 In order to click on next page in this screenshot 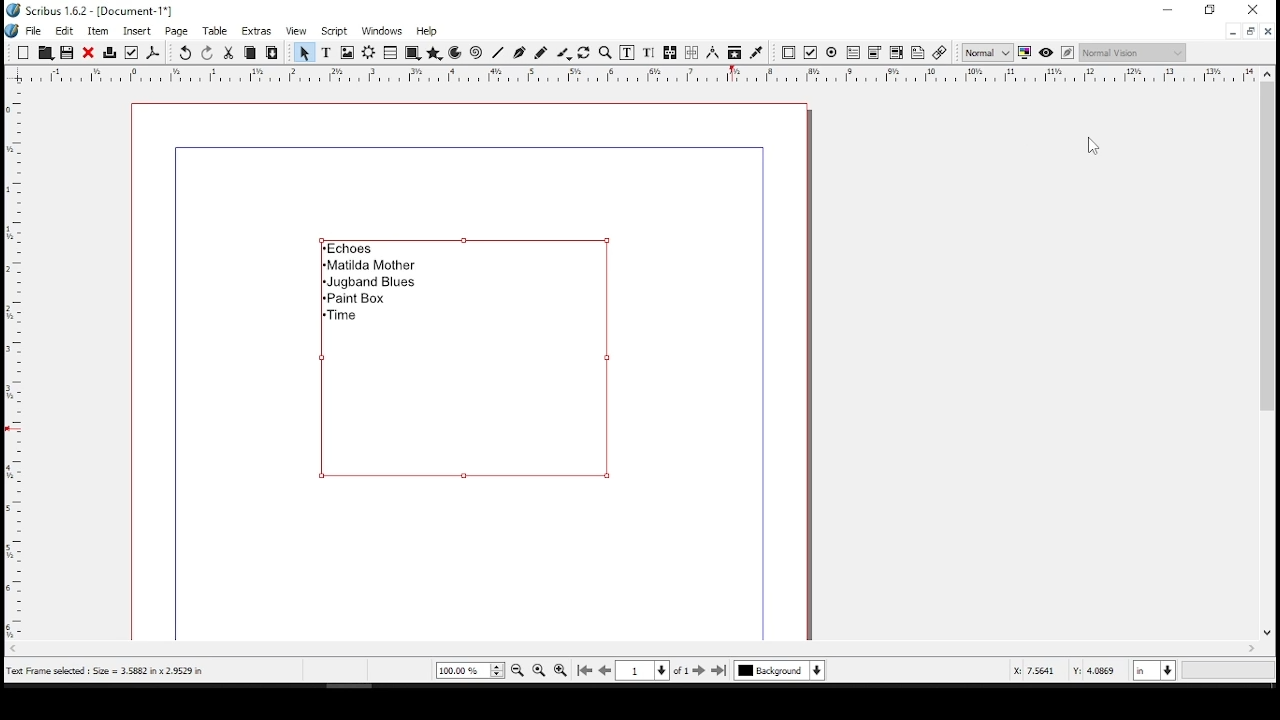, I will do `click(699, 670)`.